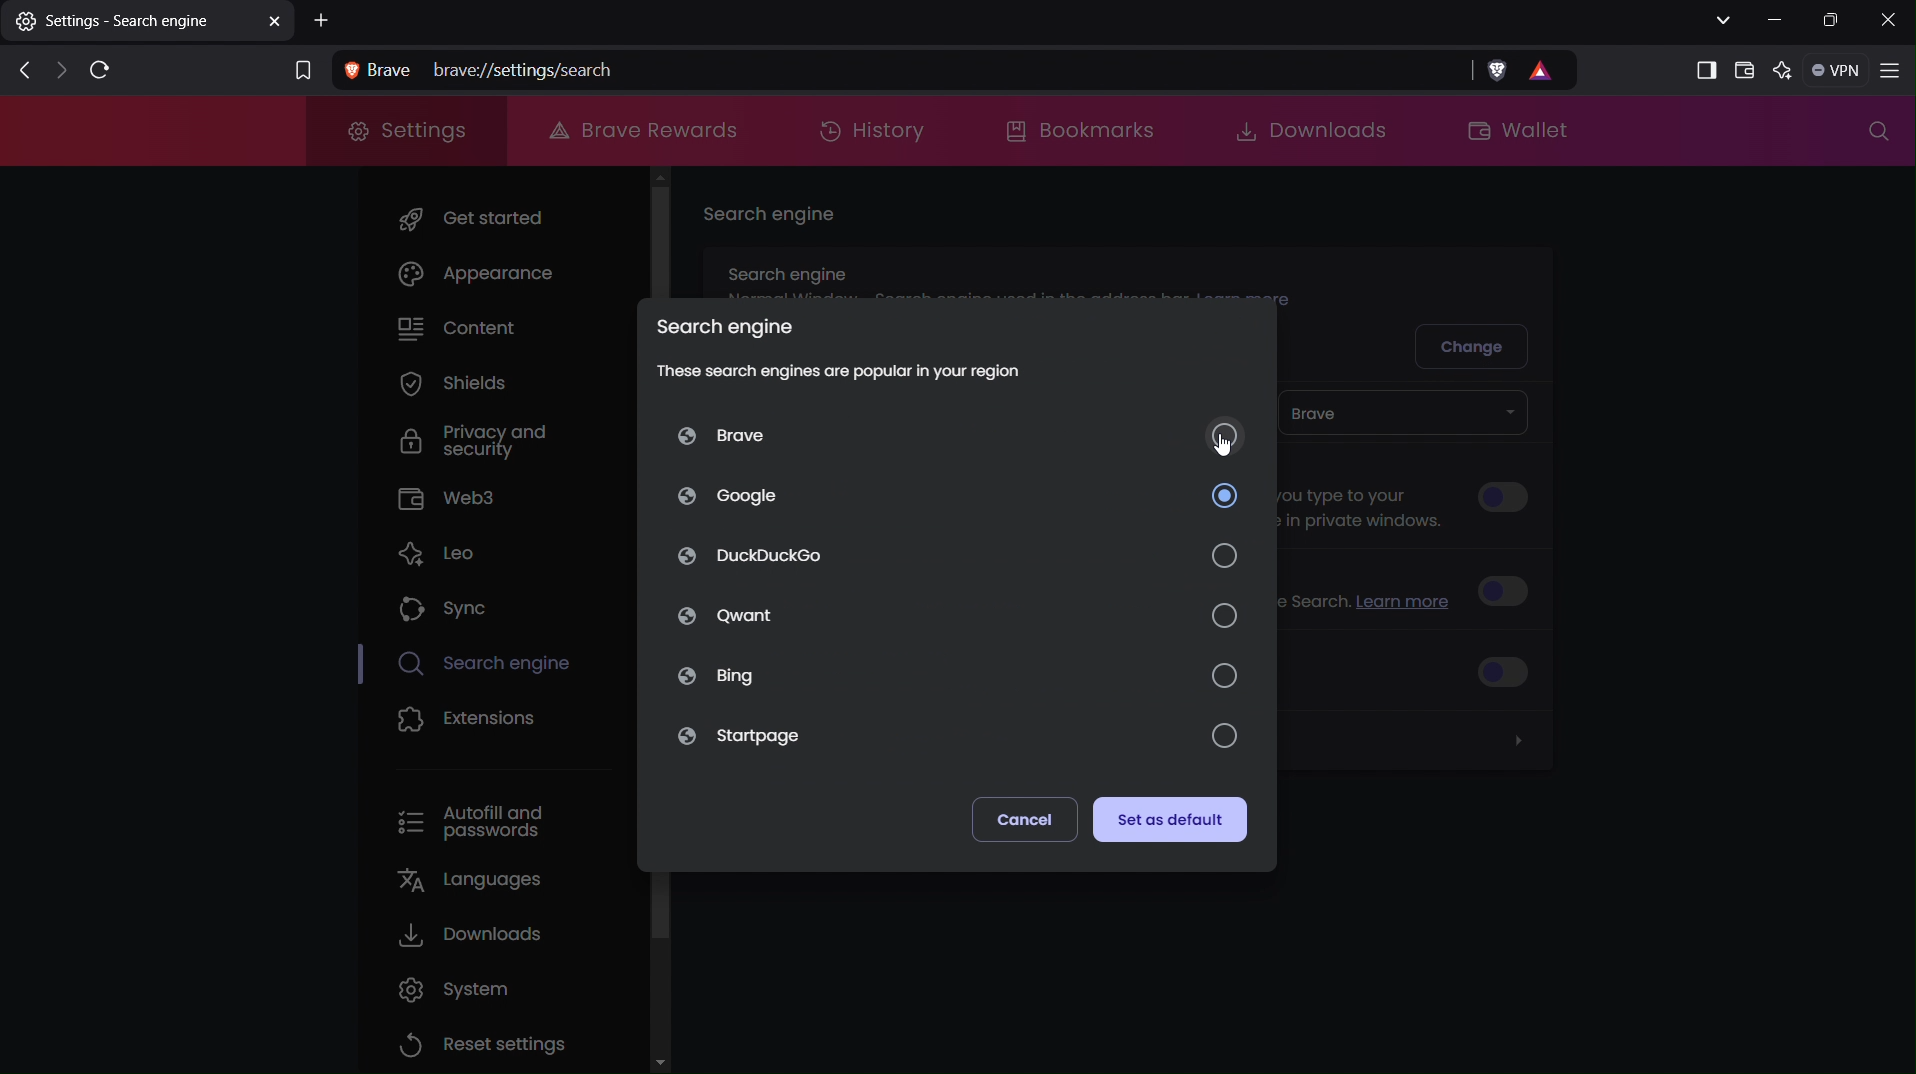  Describe the element at coordinates (959, 495) in the screenshot. I see `Google` at that location.